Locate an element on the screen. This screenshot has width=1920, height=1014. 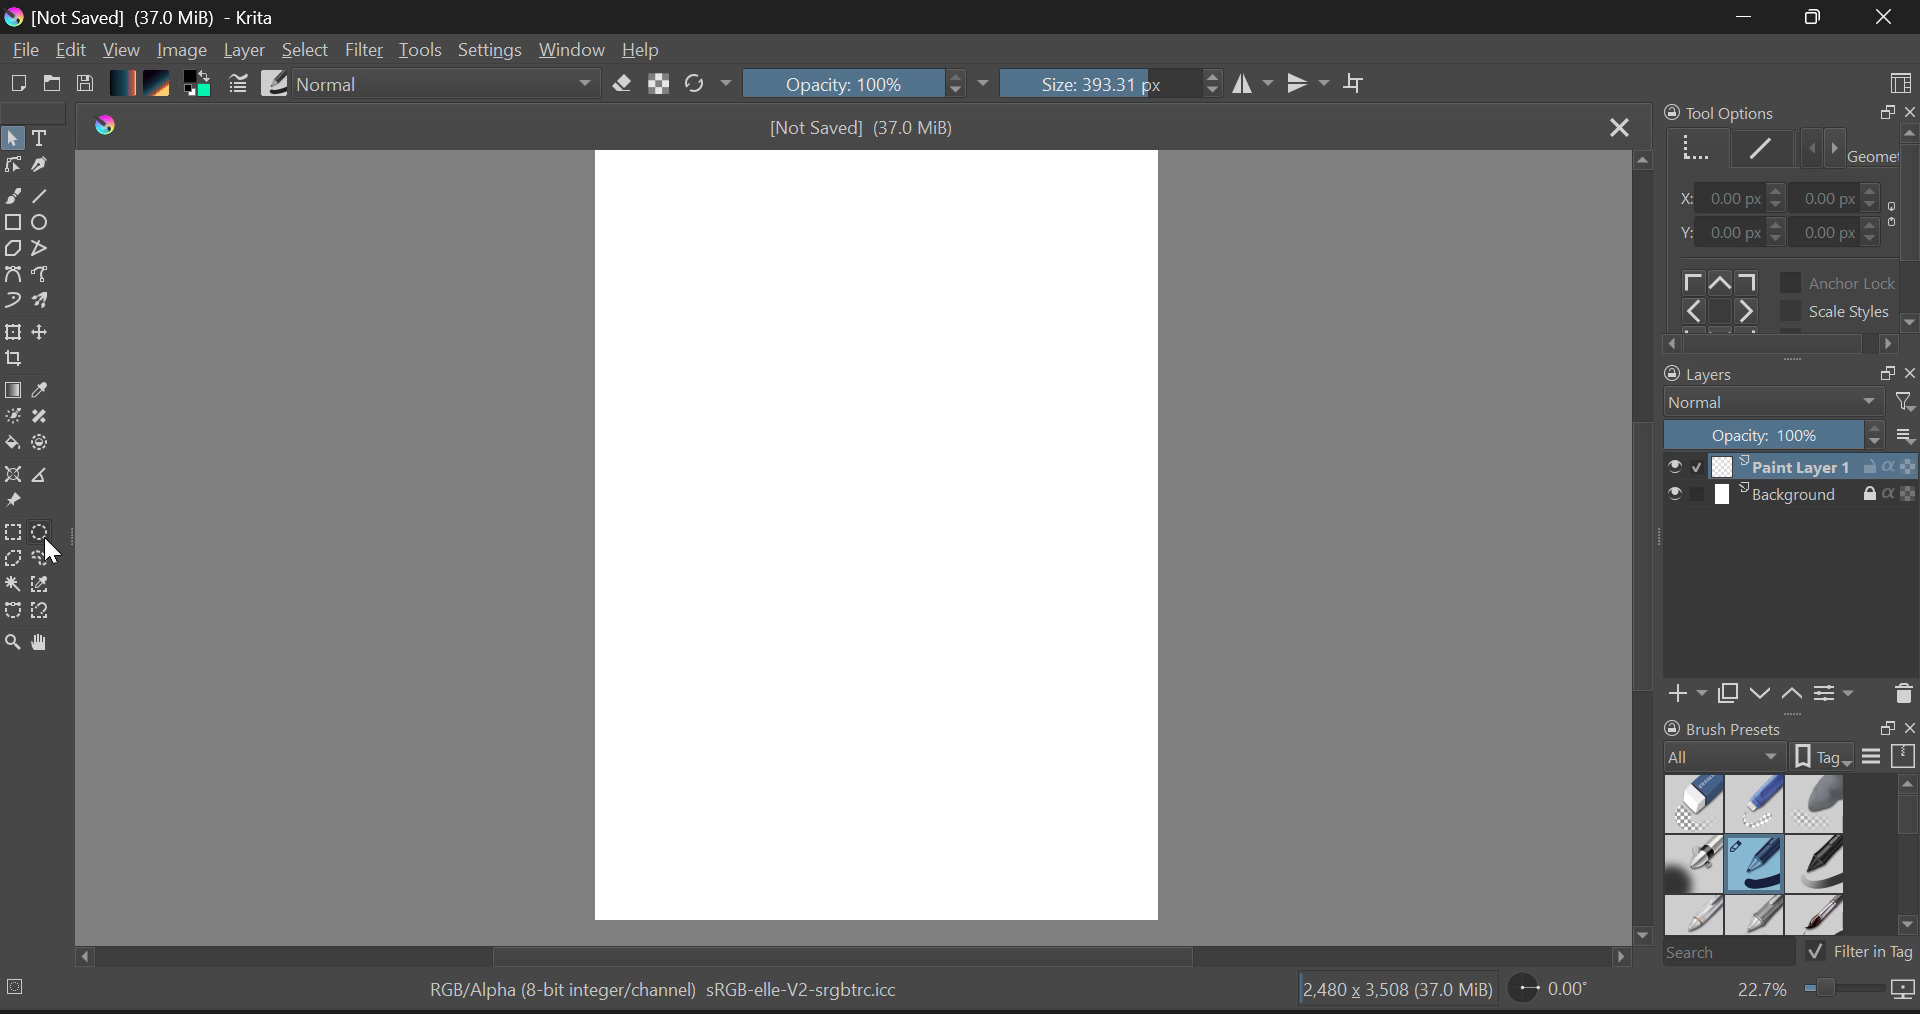
Measurements is located at coordinates (48, 476).